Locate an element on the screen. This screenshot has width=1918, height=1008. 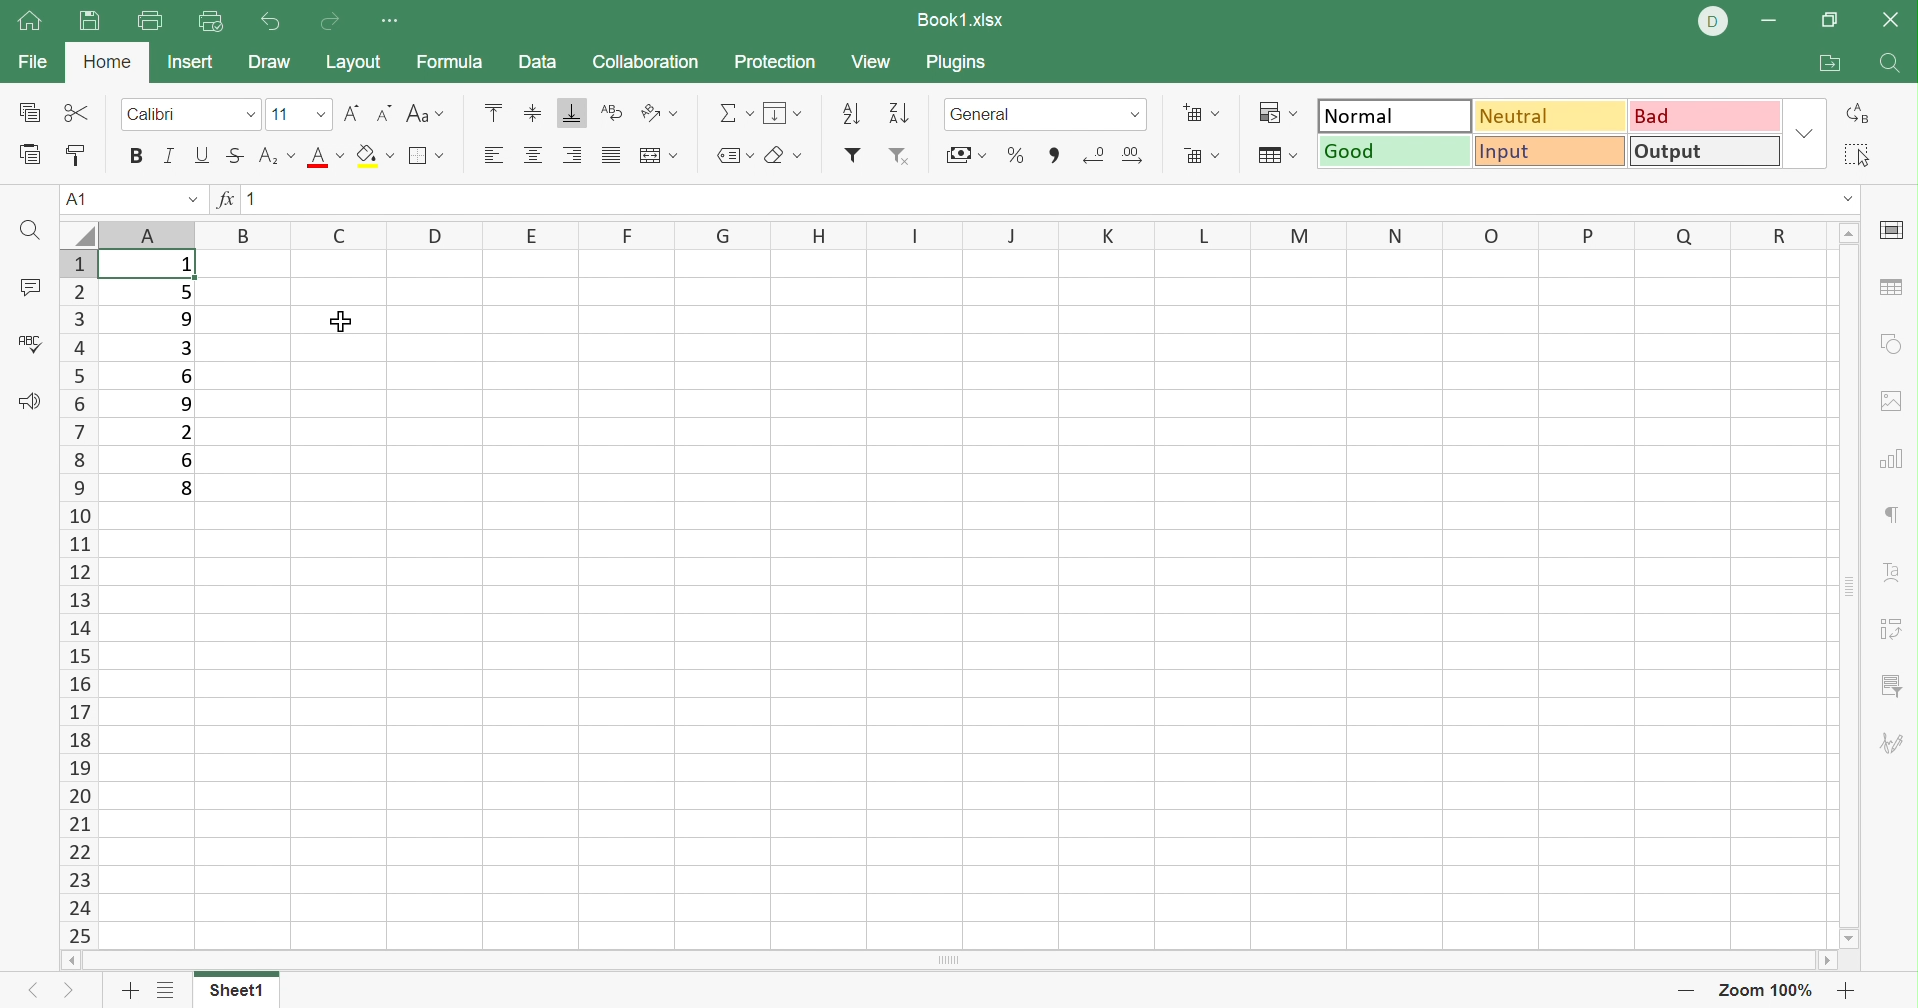
Borders is located at coordinates (426, 156).